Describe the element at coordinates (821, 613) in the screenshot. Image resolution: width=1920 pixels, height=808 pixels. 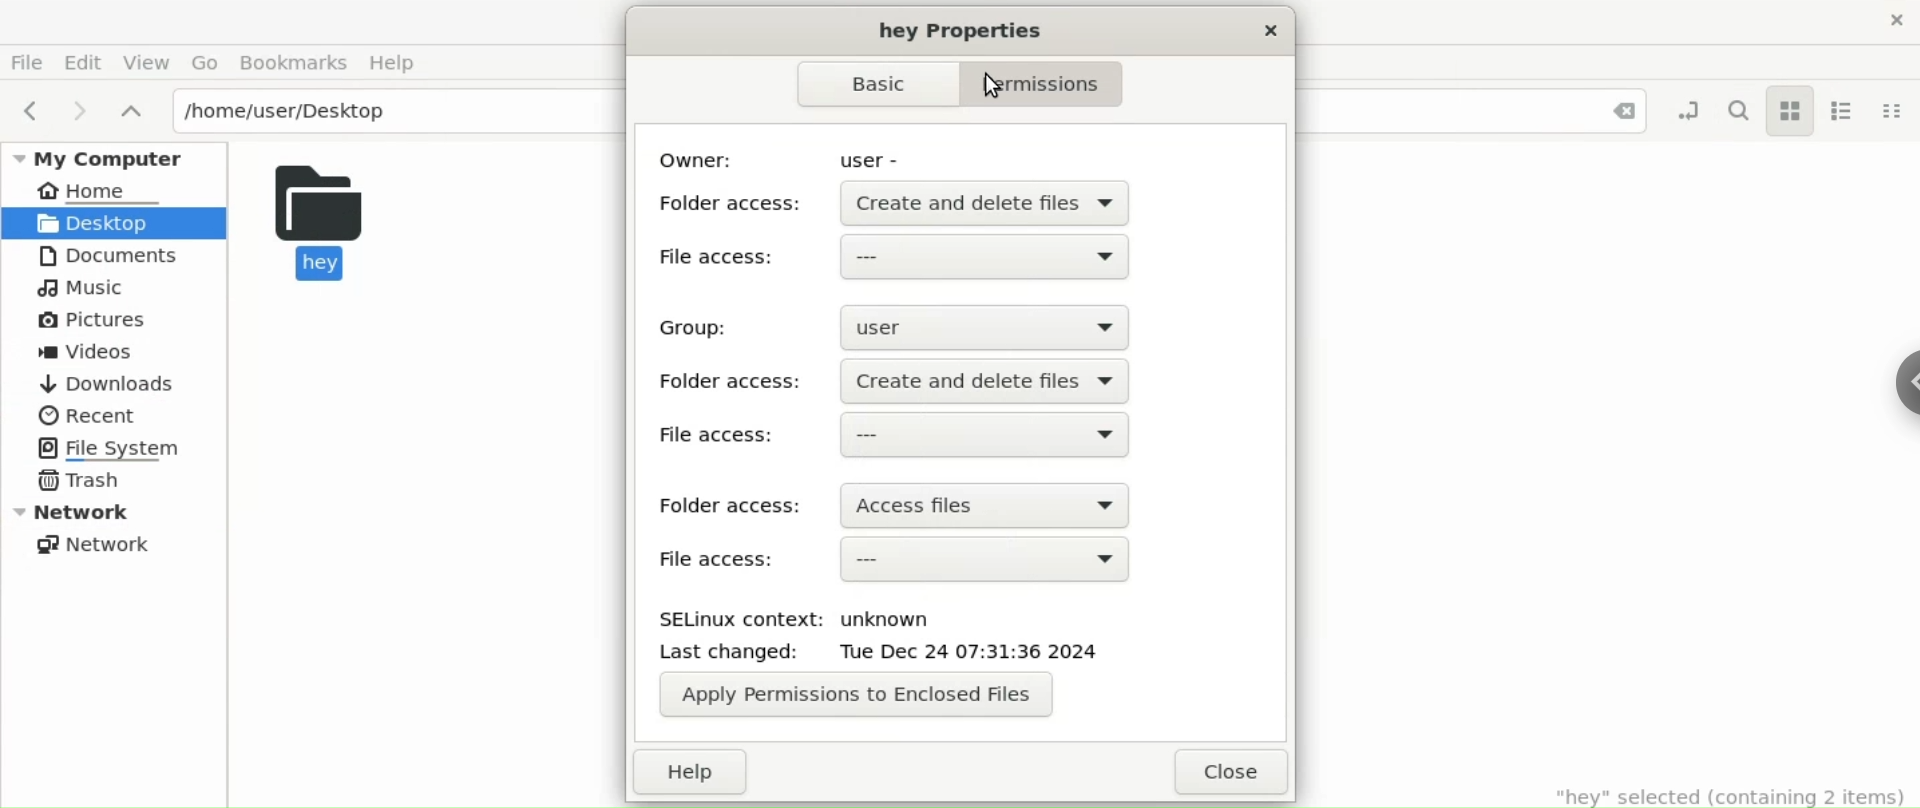
I see `SELinux context: unknown` at that location.